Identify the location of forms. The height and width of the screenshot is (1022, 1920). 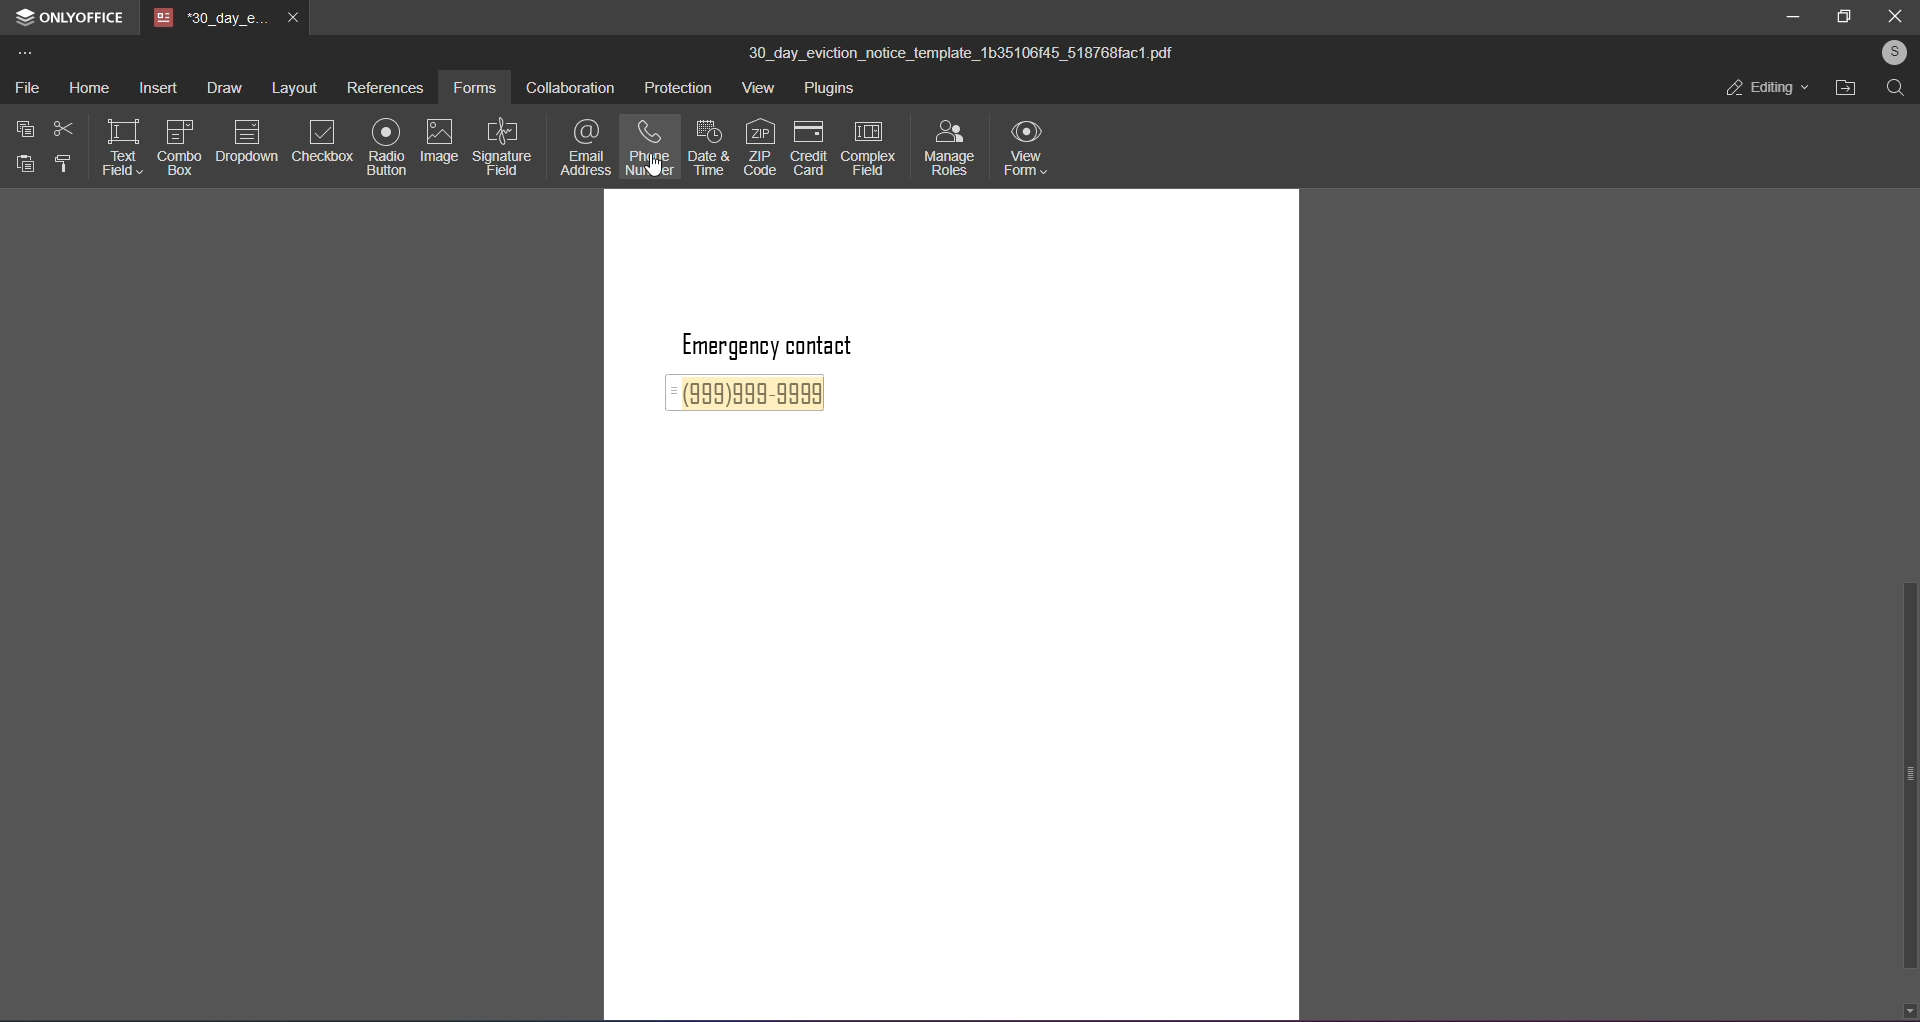
(476, 82).